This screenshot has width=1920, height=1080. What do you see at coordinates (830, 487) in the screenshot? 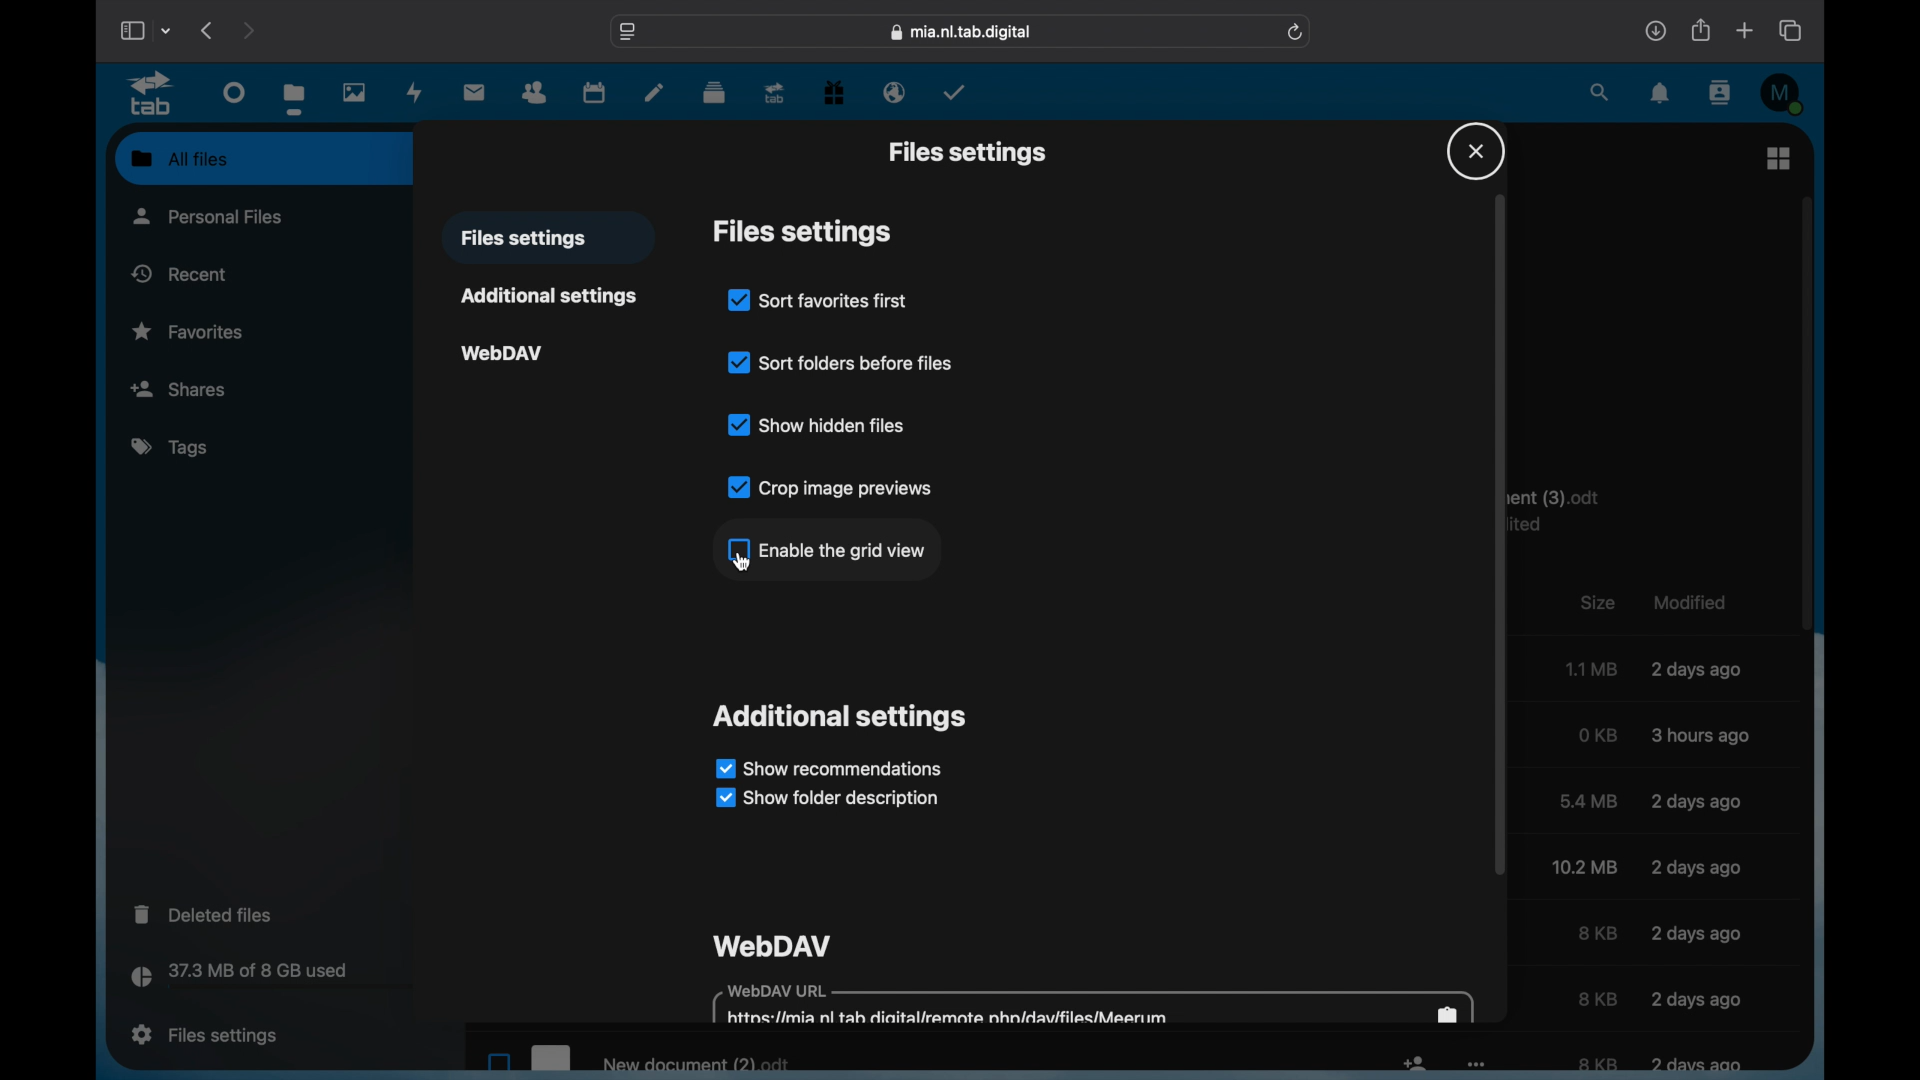
I see `crop image previews` at bounding box center [830, 487].